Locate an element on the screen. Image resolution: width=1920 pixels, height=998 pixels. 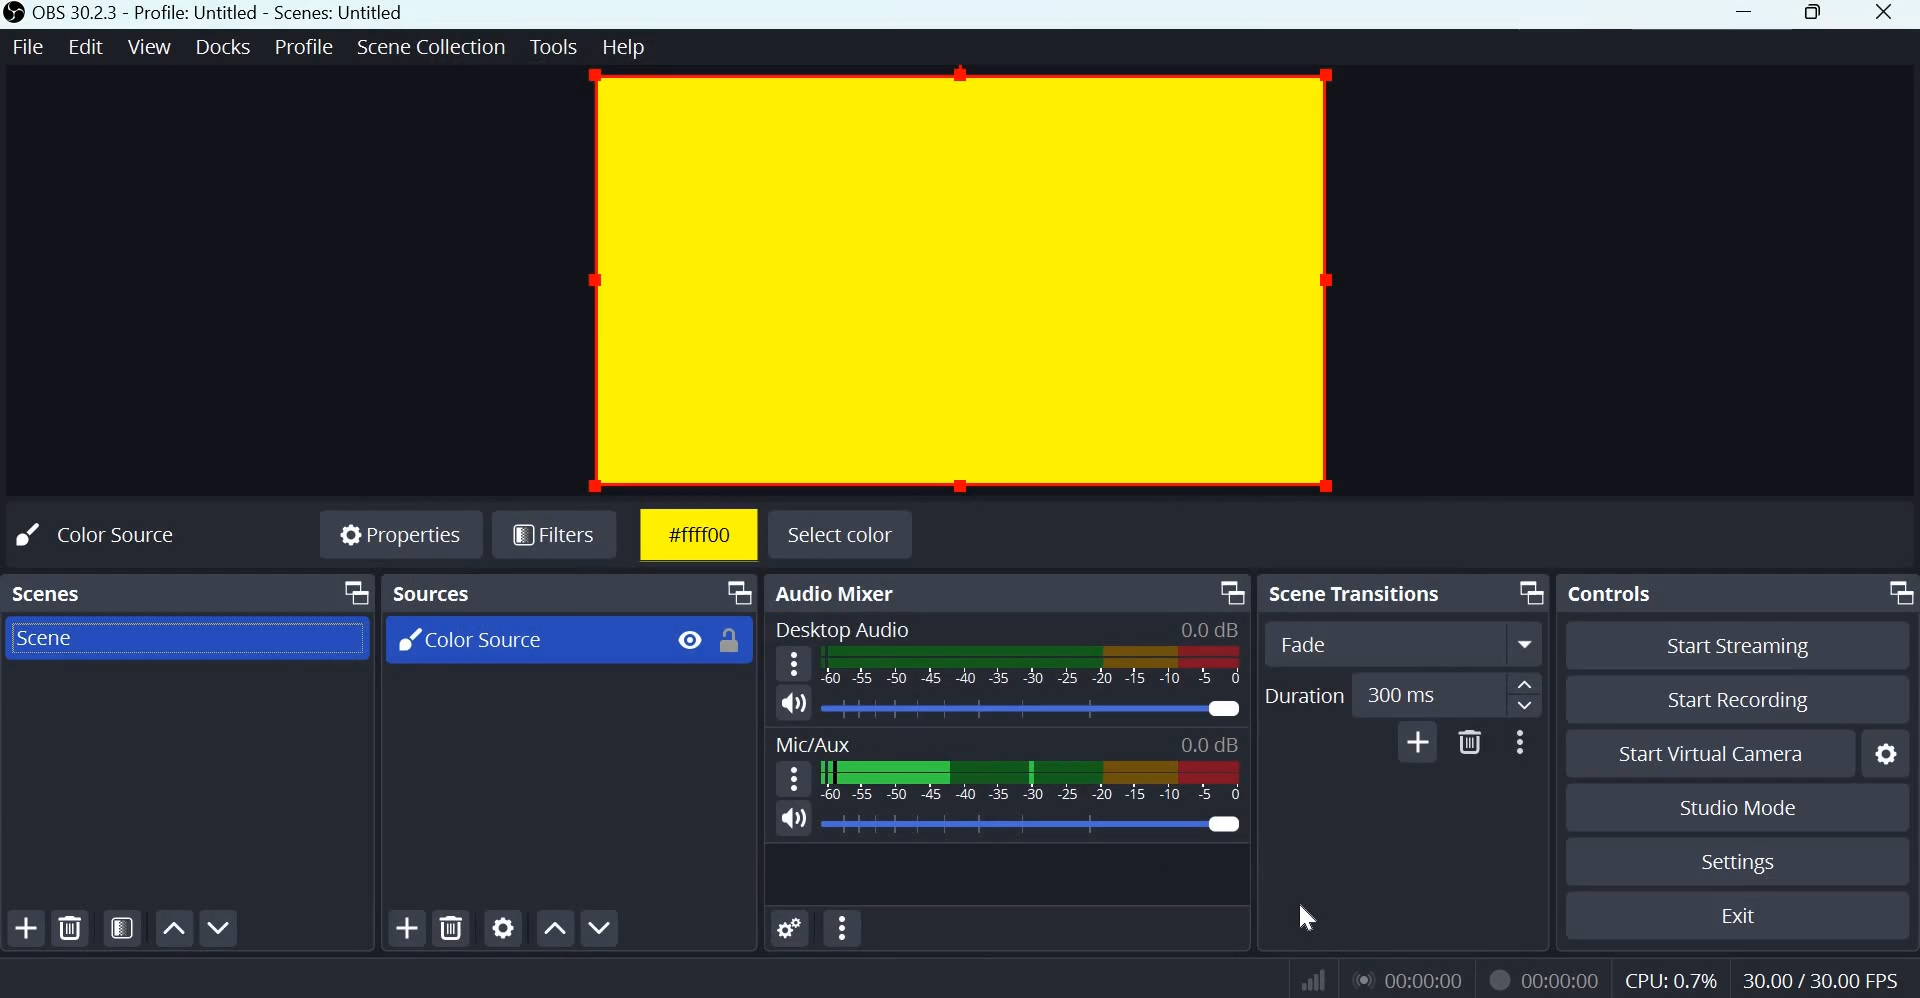
Configure virtual camers is located at coordinates (1889, 755).